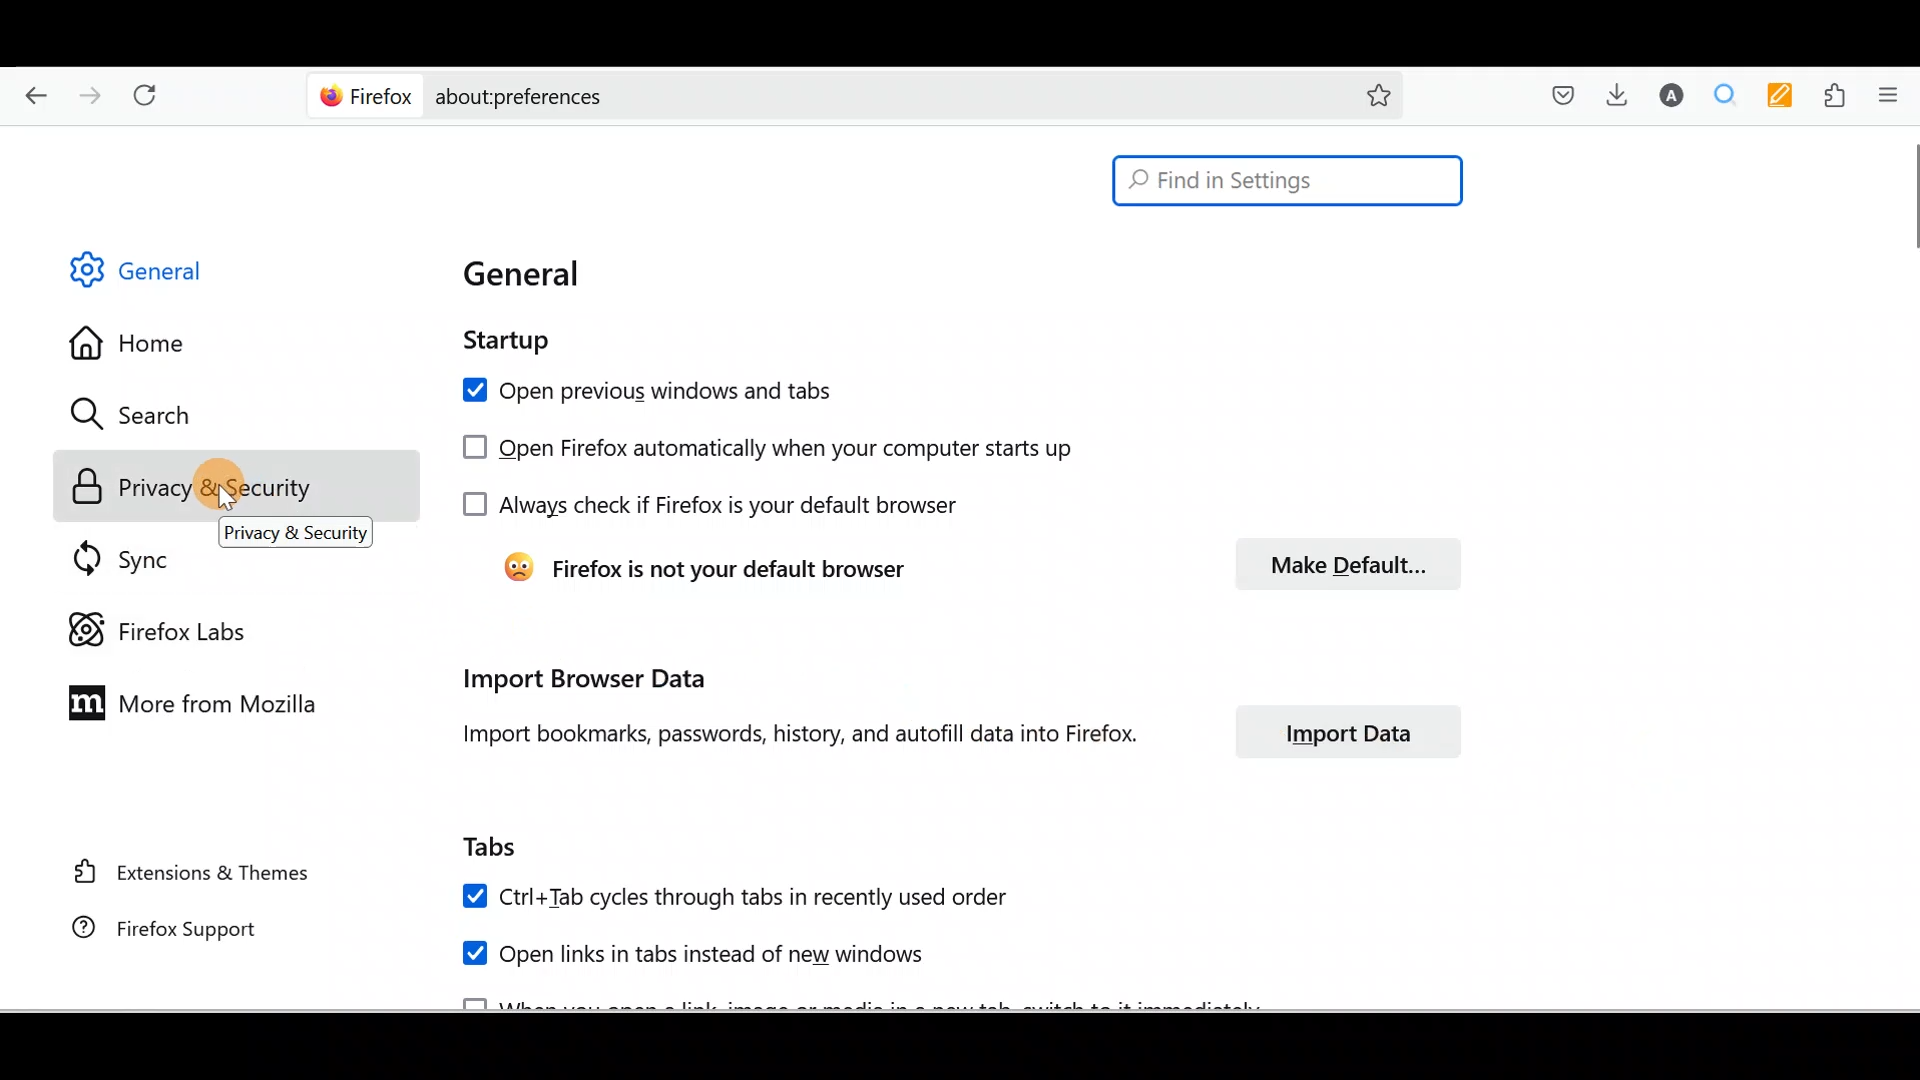 The width and height of the screenshot is (1920, 1080). What do you see at coordinates (1352, 563) in the screenshot?
I see `Make default` at bounding box center [1352, 563].